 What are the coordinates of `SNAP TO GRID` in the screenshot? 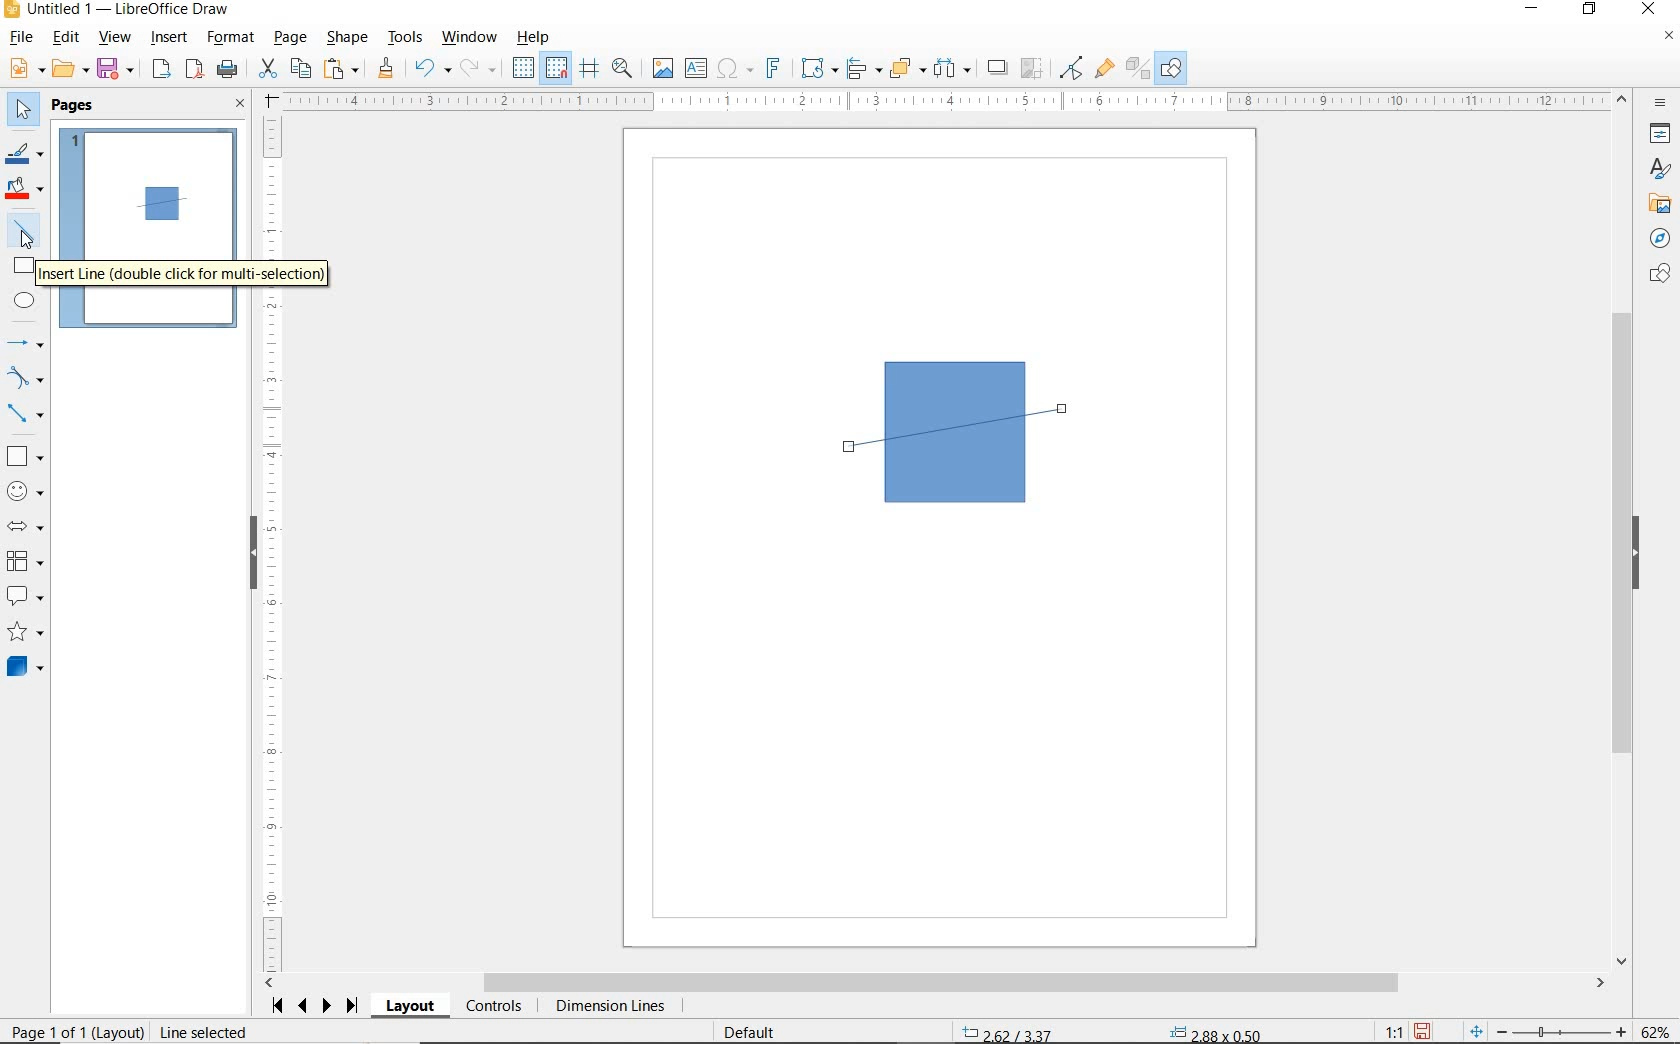 It's located at (557, 68).